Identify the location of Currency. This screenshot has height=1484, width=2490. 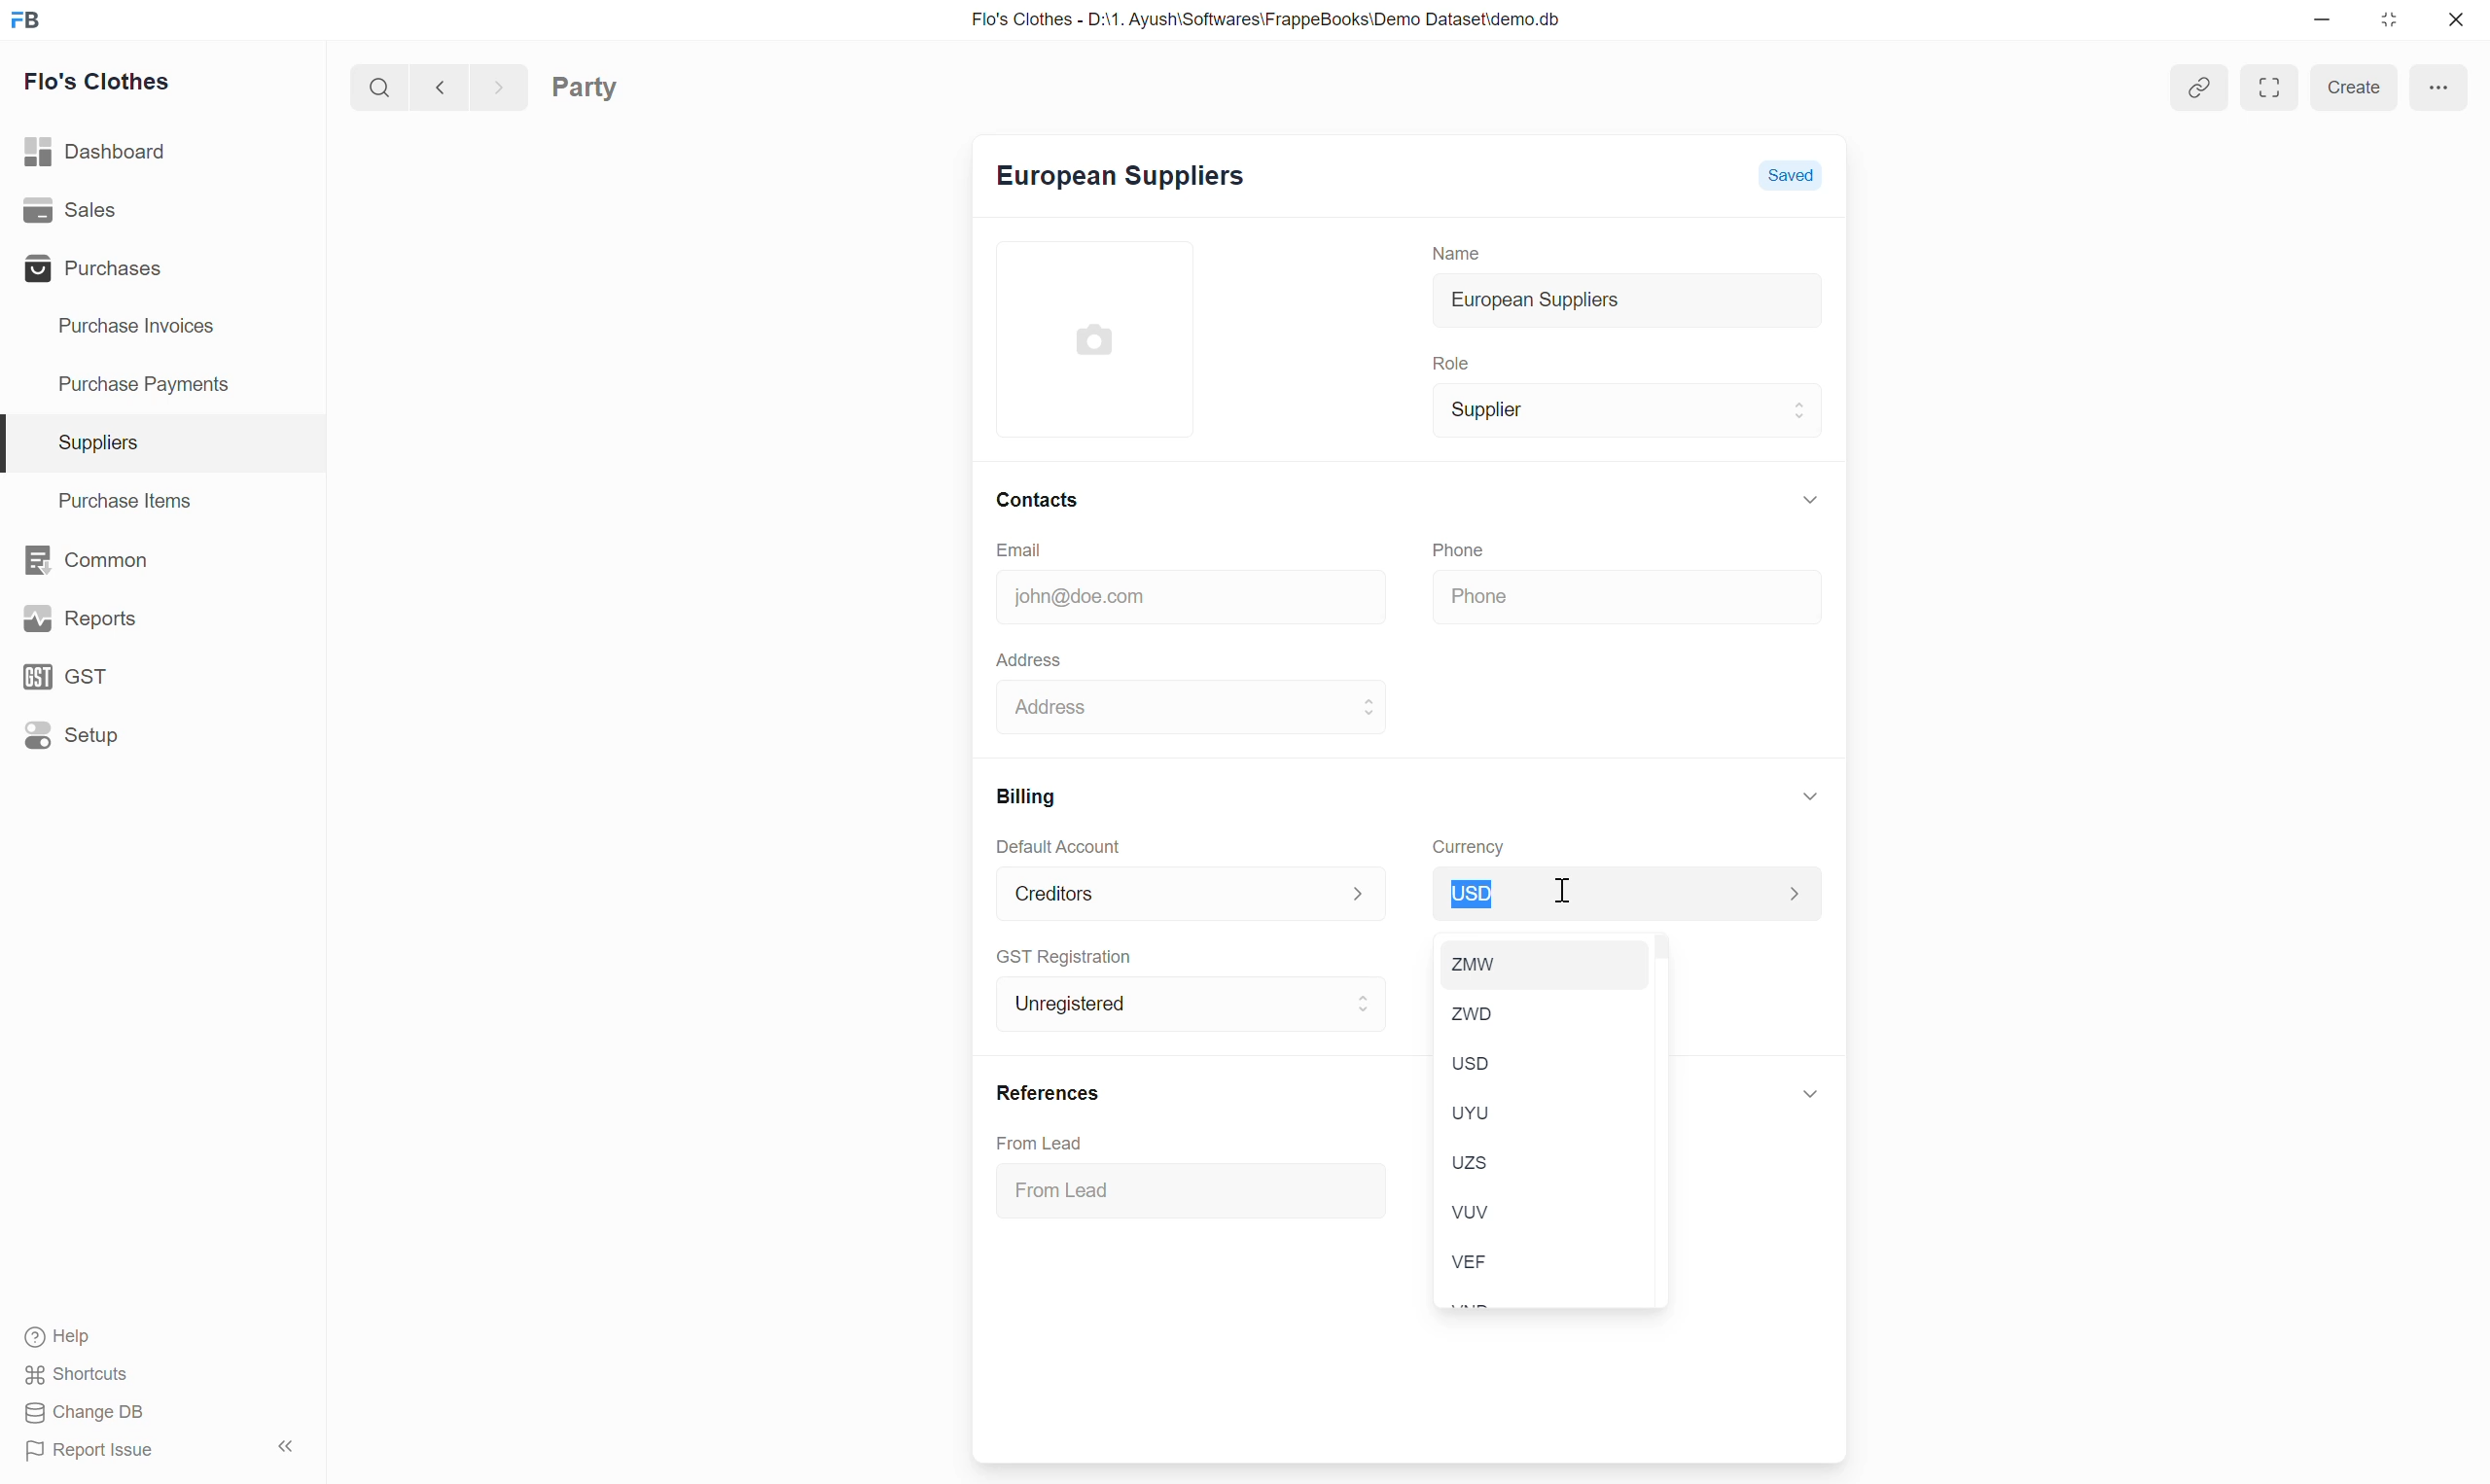
(1463, 843).